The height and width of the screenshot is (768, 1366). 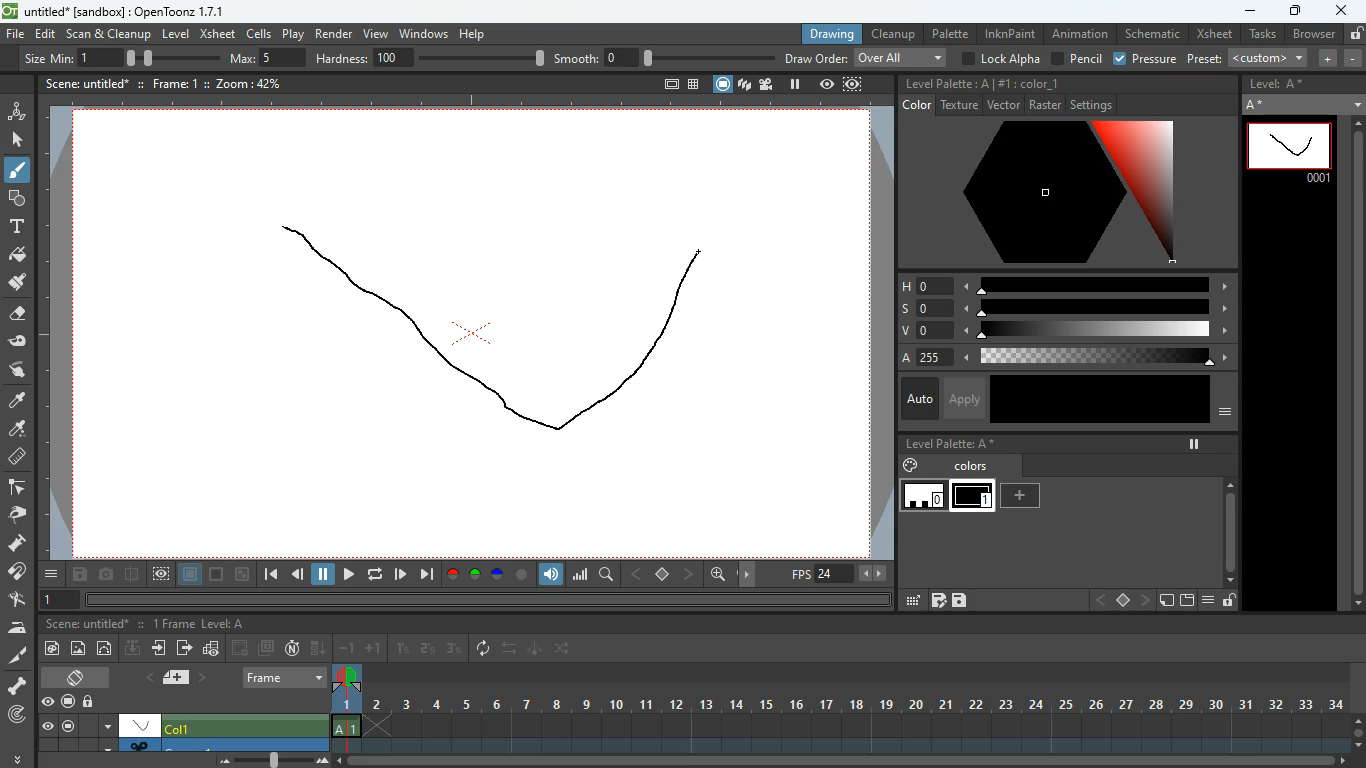 I want to click on Column, so click(x=180, y=744).